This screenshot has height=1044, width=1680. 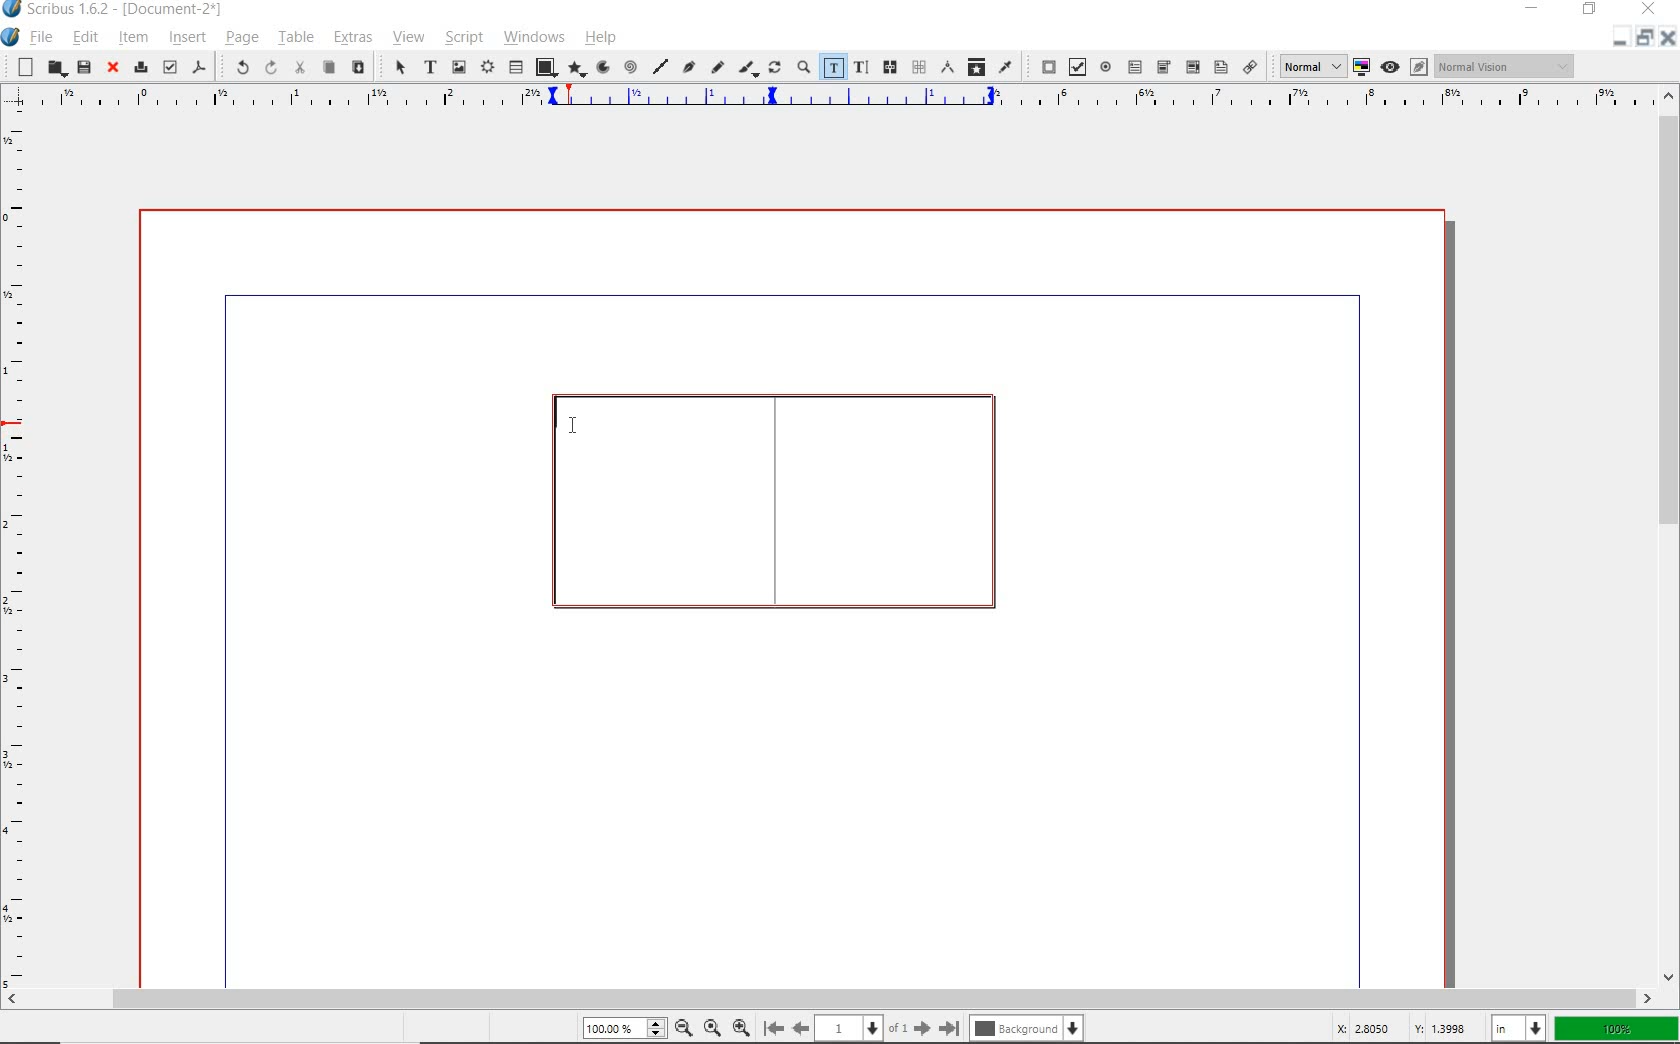 What do you see at coordinates (860, 68) in the screenshot?
I see `edit text with story editor` at bounding box center [860, 68].